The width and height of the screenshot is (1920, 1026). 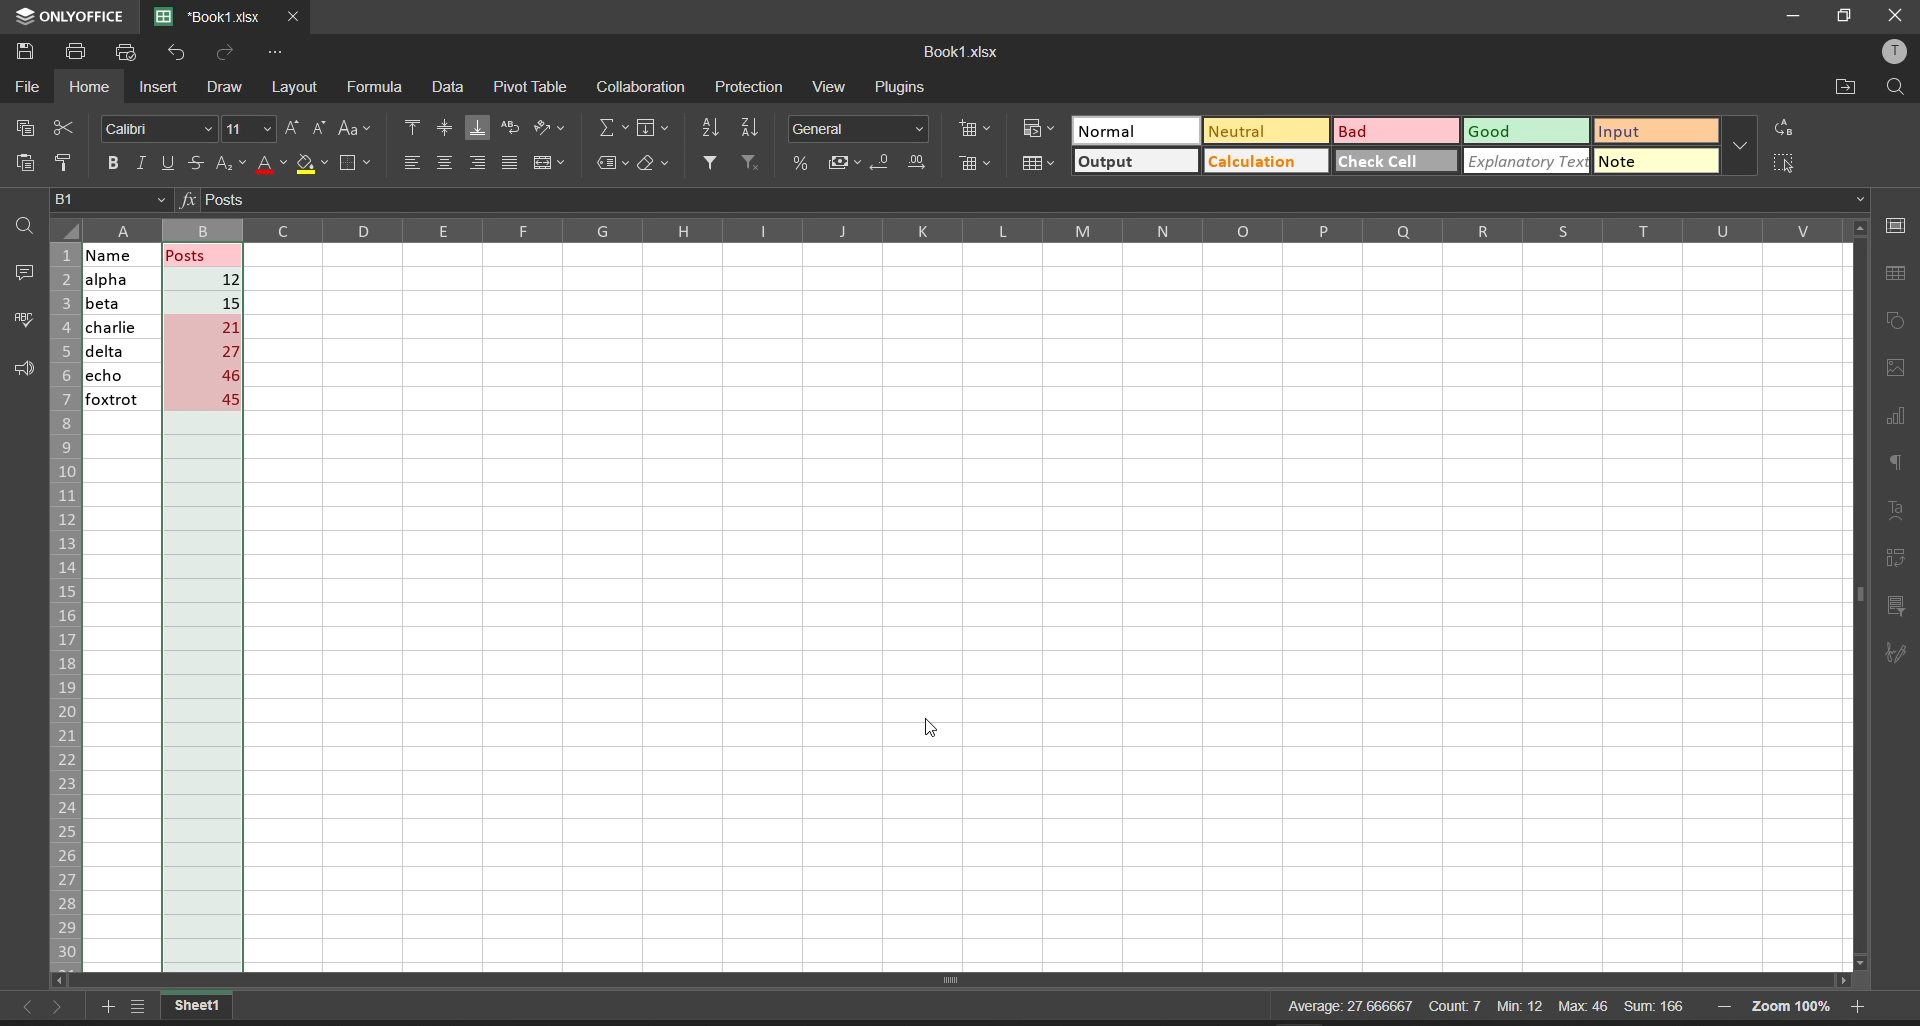 What do you see at coordinates (112, 199) in the screenshot?
I see `cell address` at bounding box center [112, 199].